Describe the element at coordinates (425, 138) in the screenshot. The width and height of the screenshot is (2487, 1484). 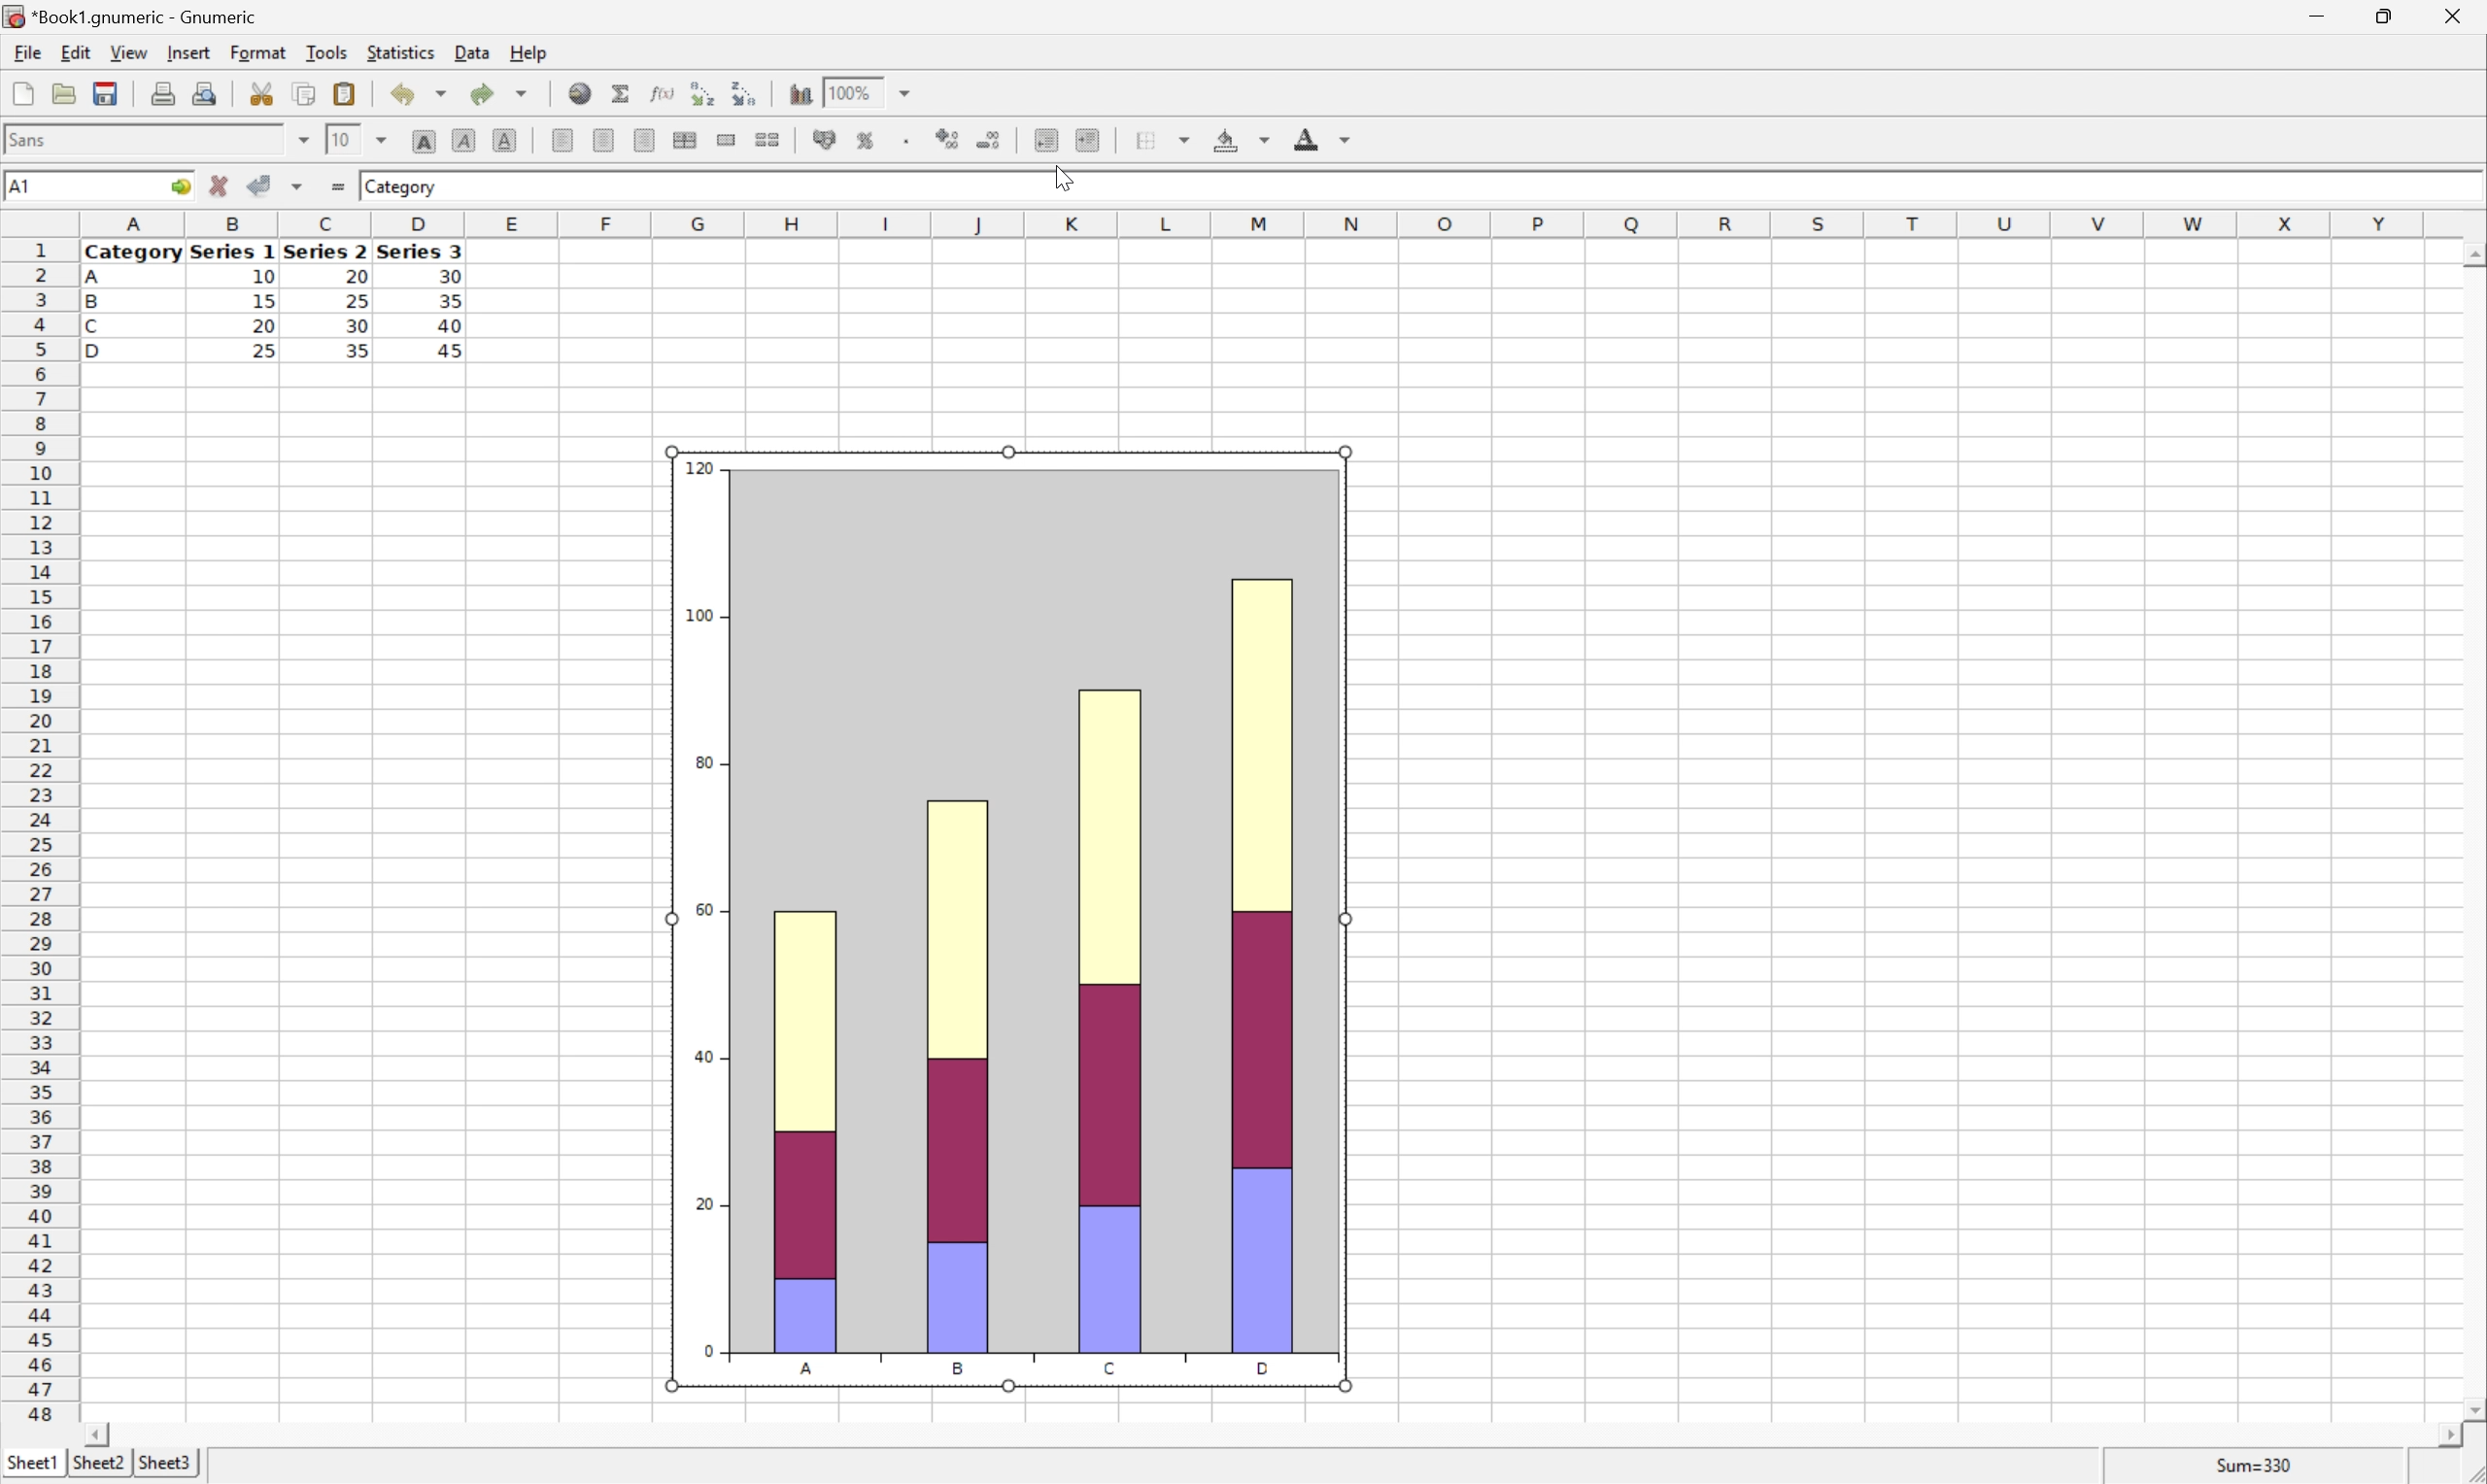
I see `Bold` at that location.